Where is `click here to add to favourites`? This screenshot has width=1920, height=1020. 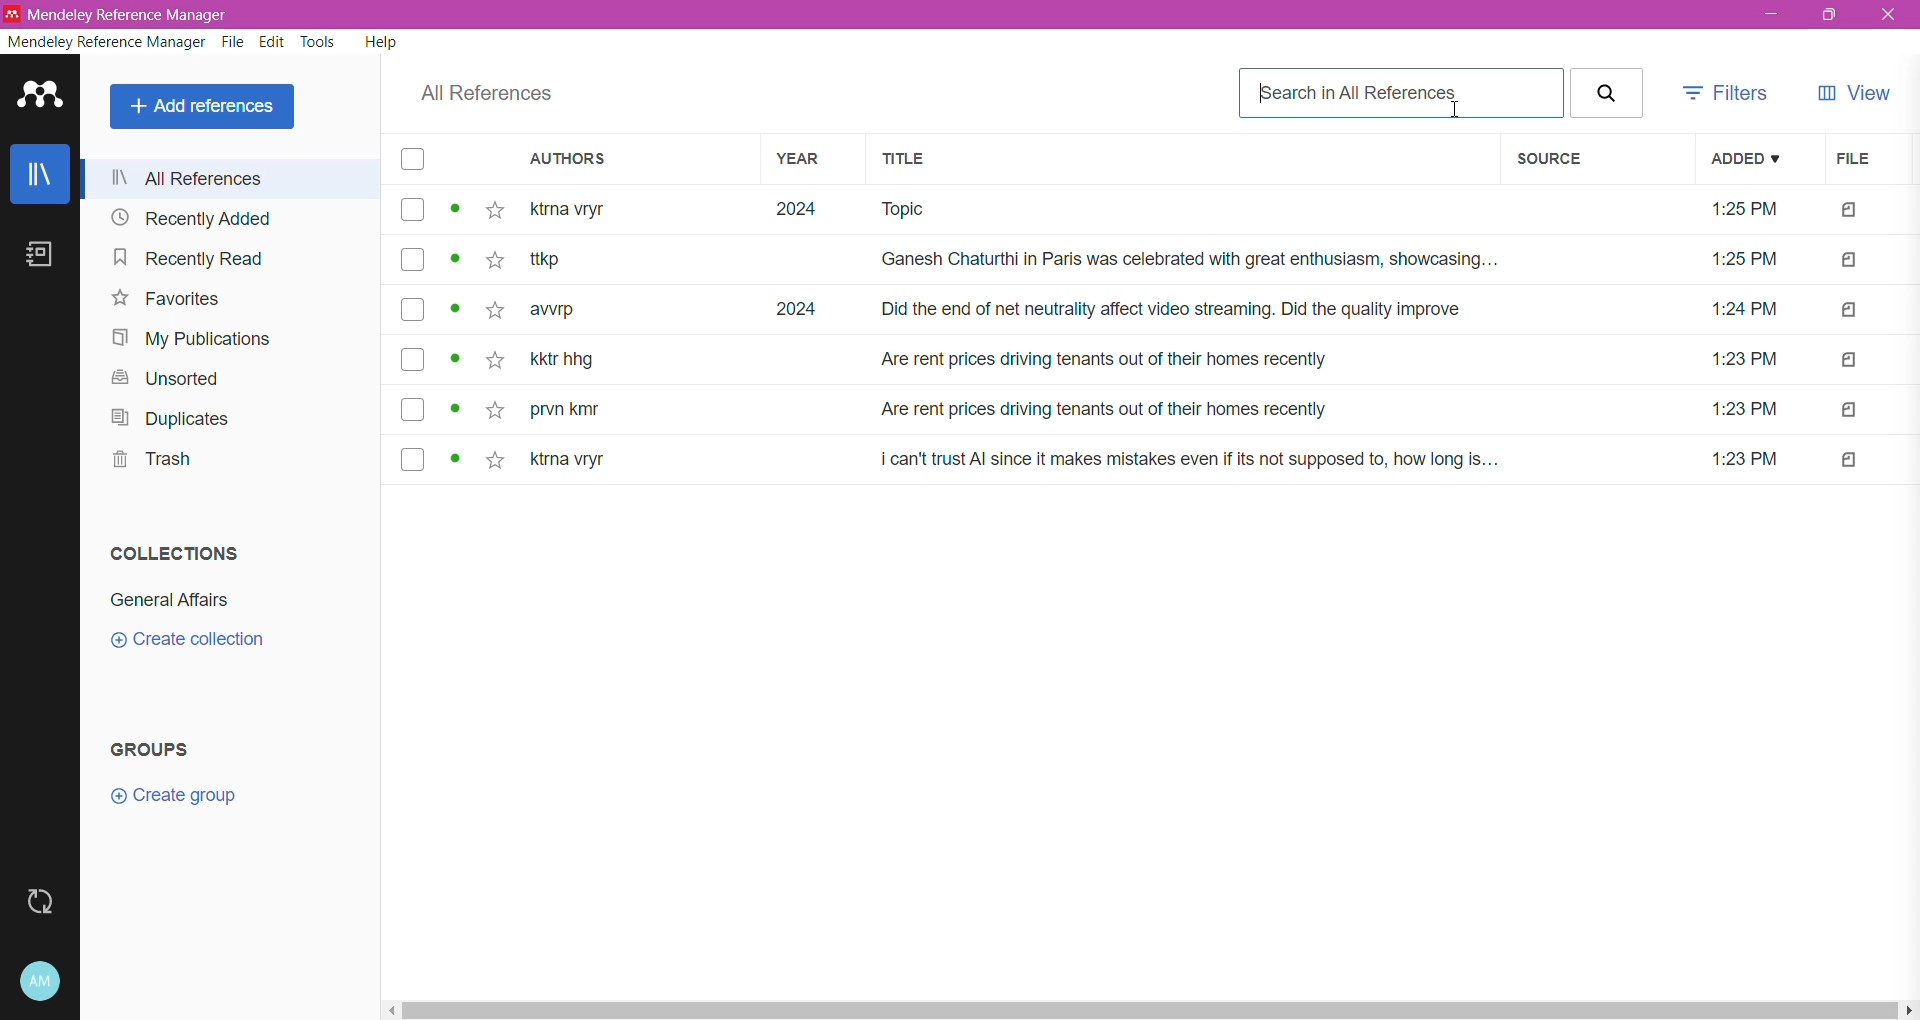
click here to add to favourites is located at coordinates (493, 259).